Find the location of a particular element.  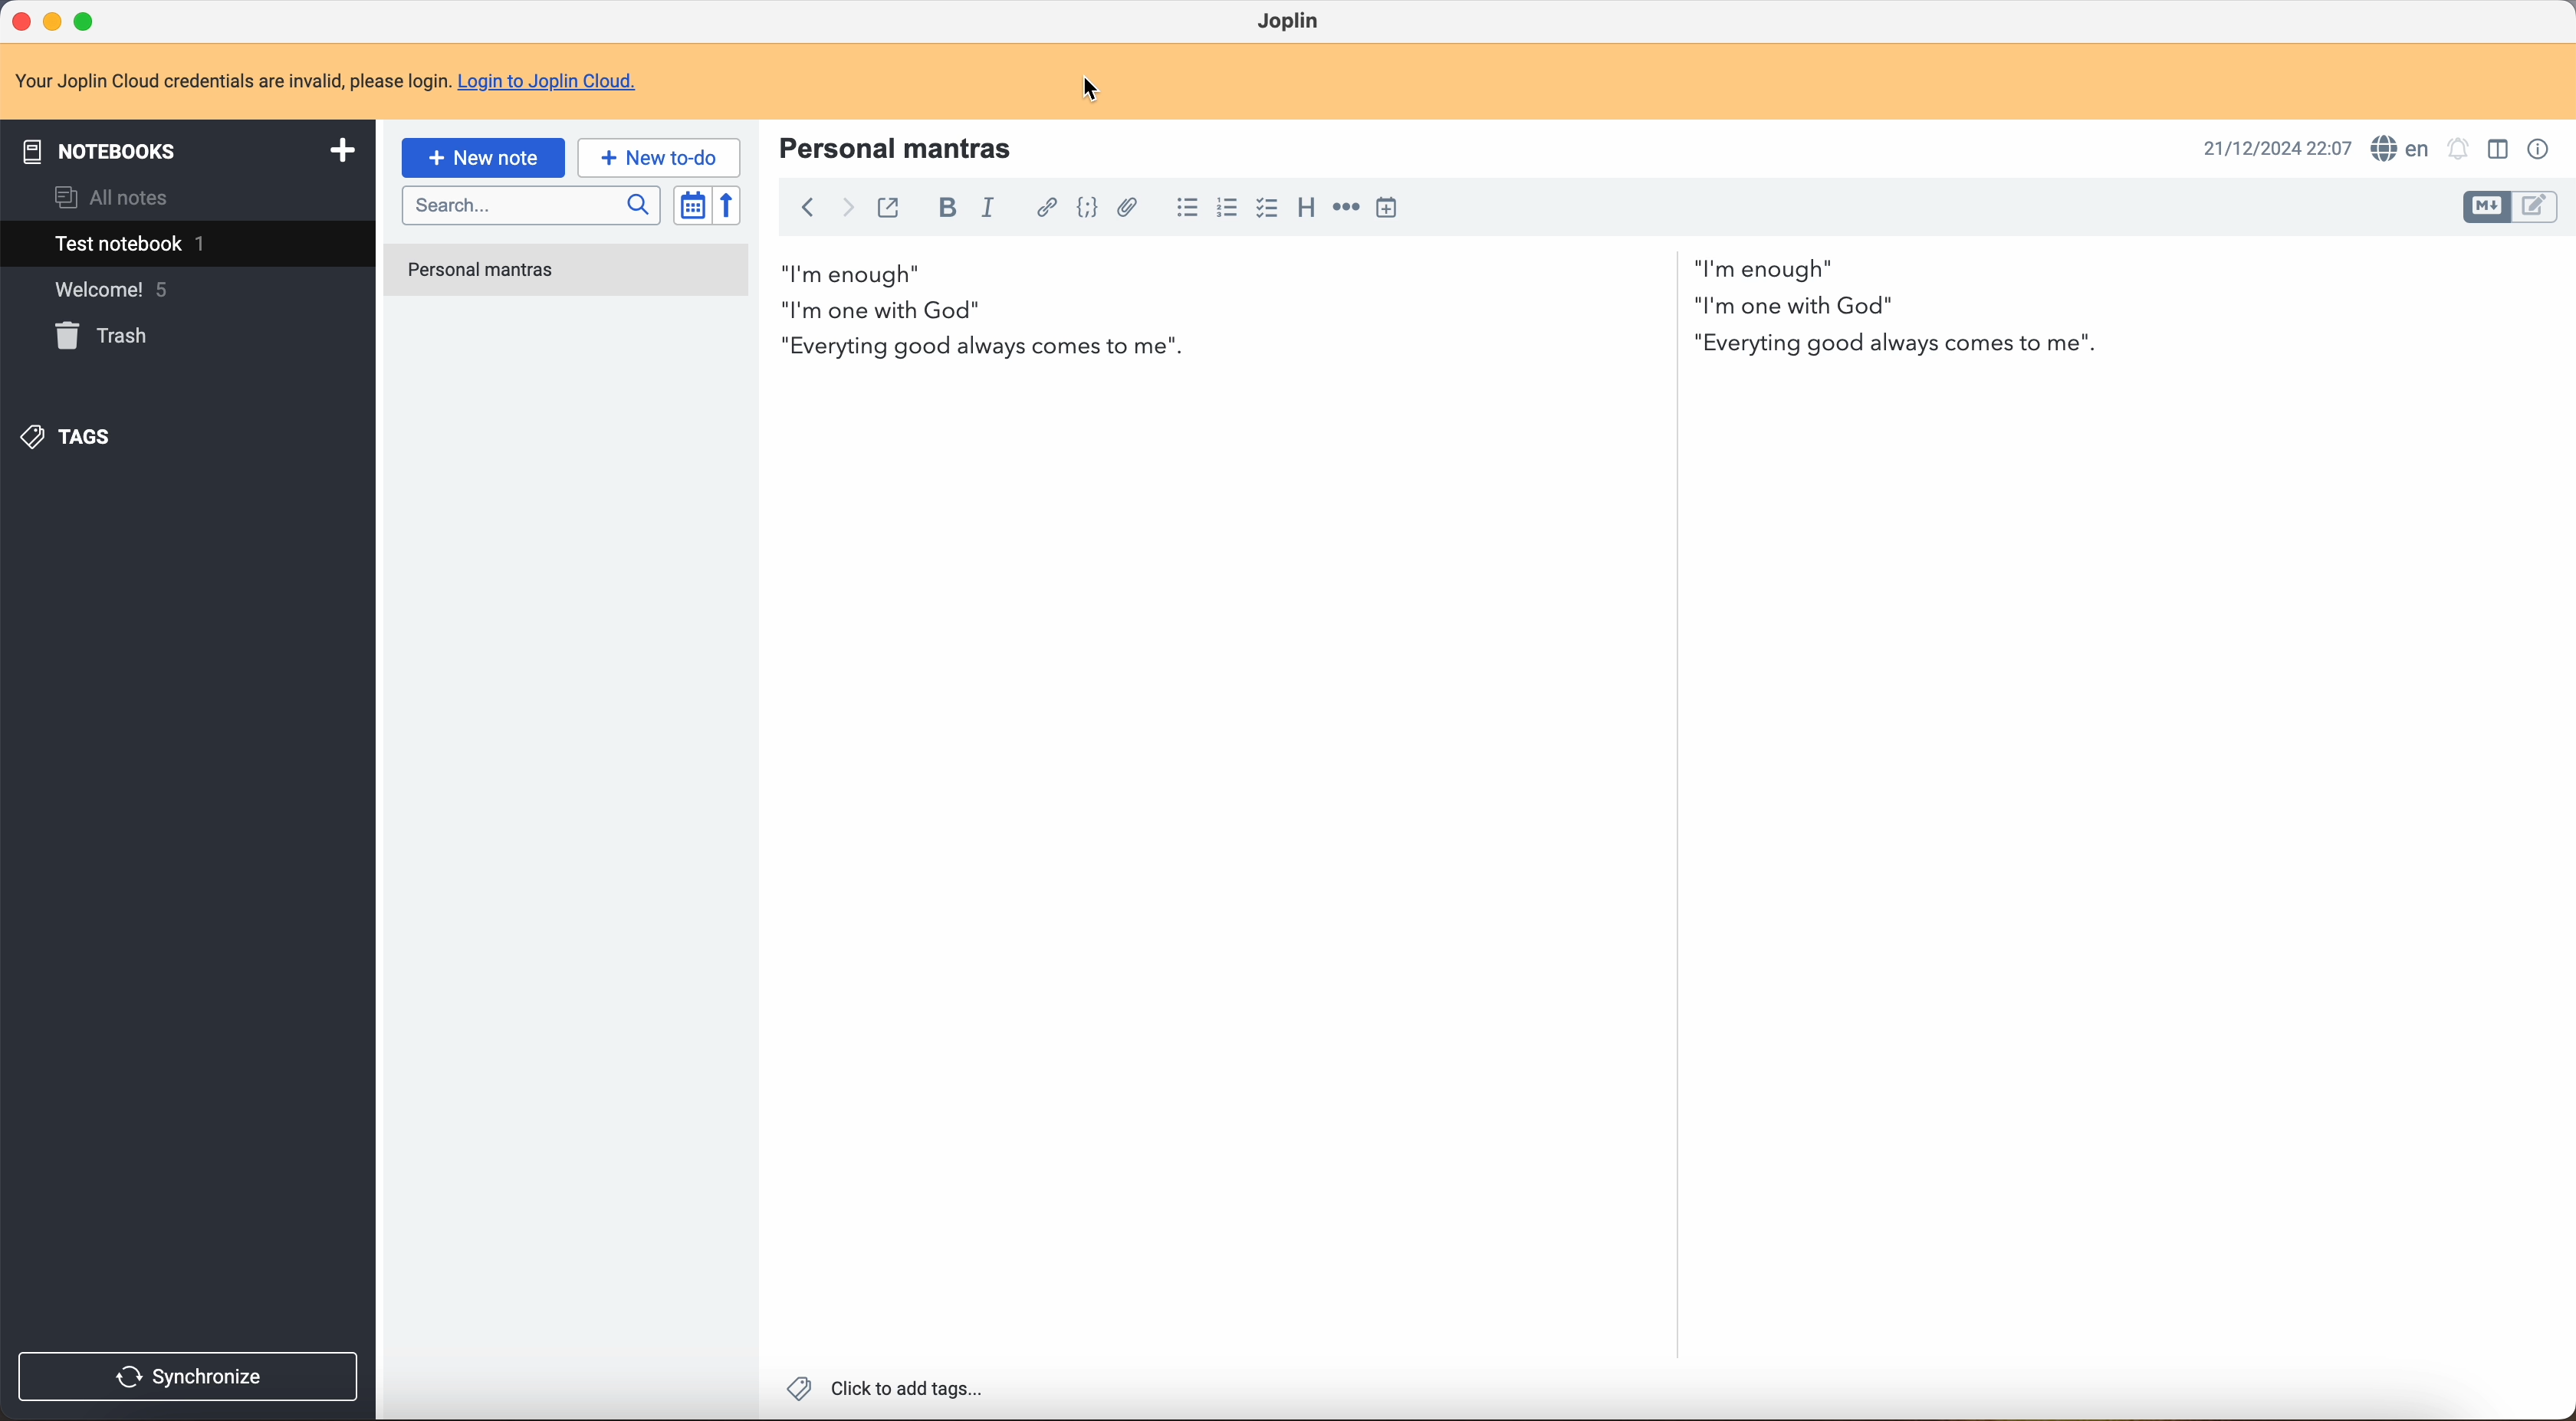

minimize program is located at coordinates (56, 24).